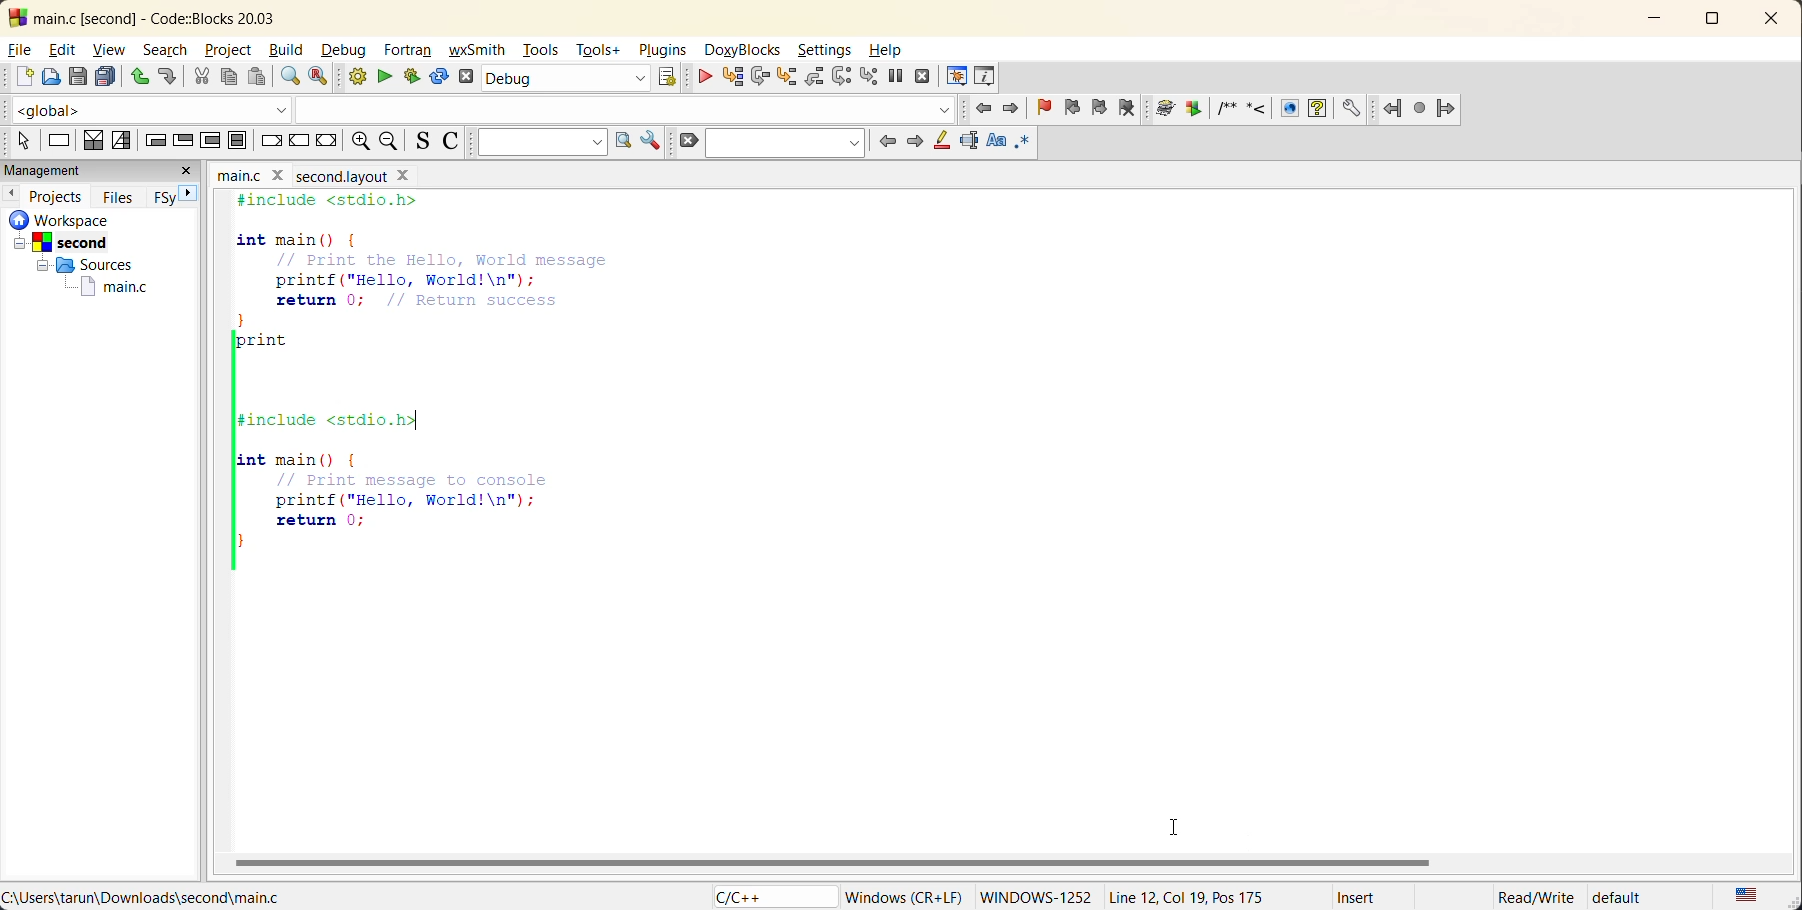 This screenshot has width=1802, height=910. What do you see at coordinates (256, 77) in the screenshot?
I see `paste` at bounding box center [256, 77].